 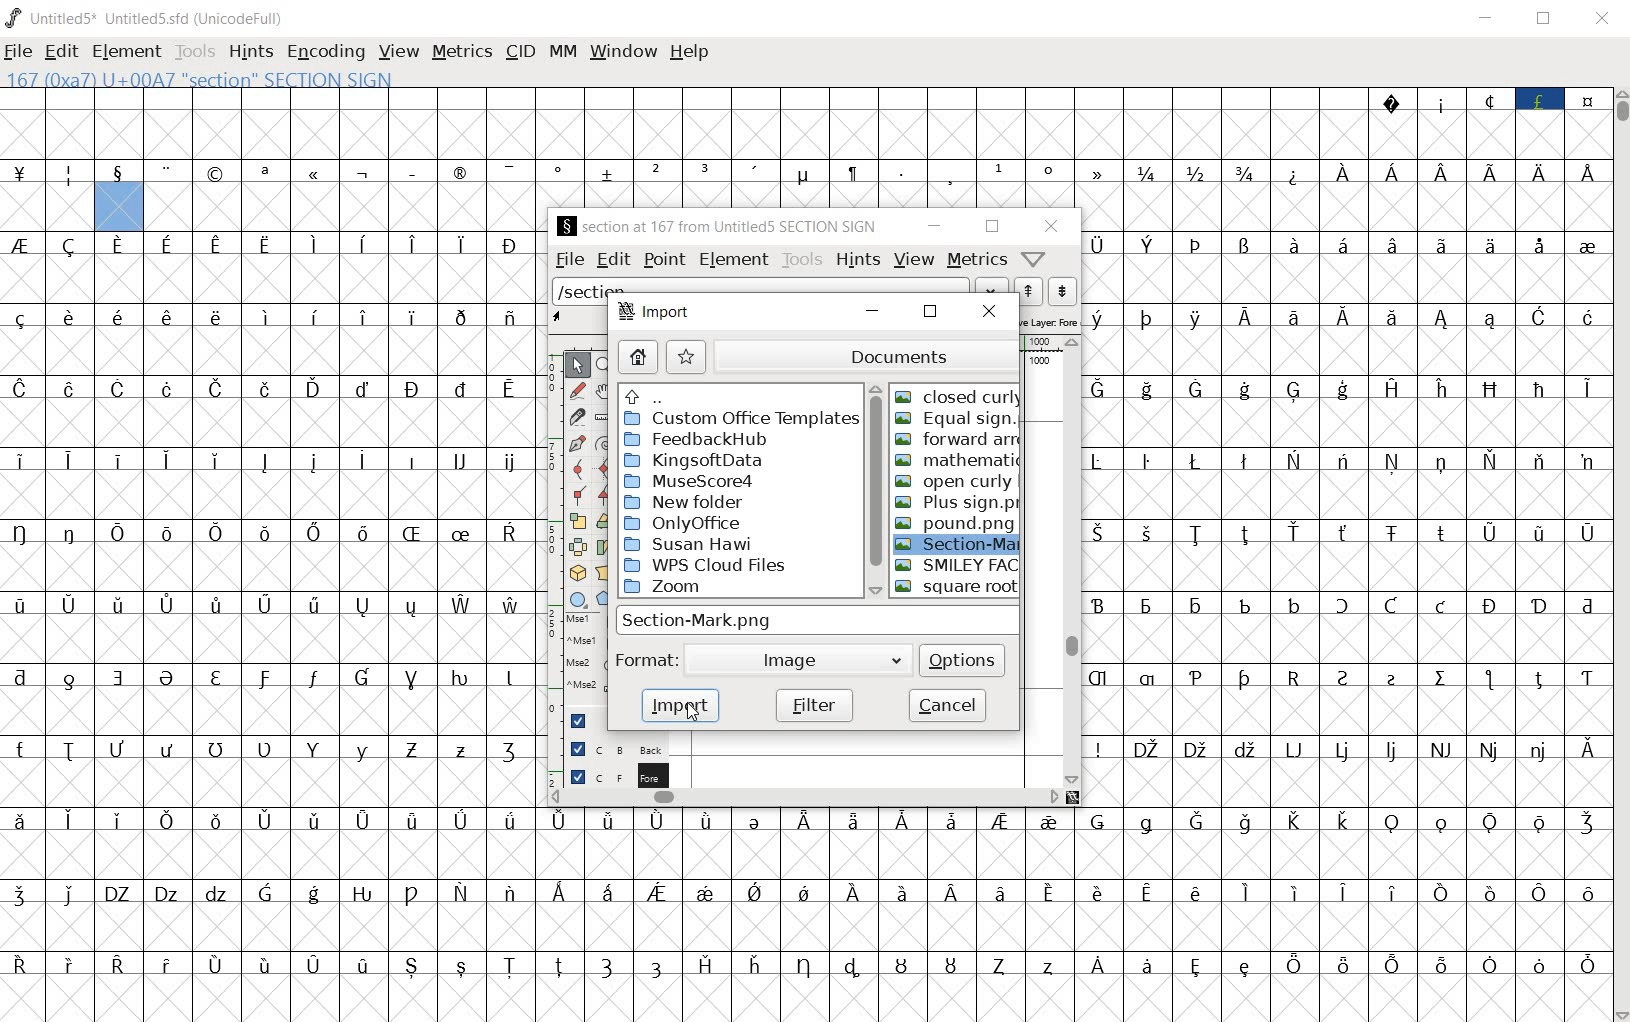 What do you see at coordinates (806, 999) in the screenshot?
I see `empty cells` at bounding box center [806, 999].